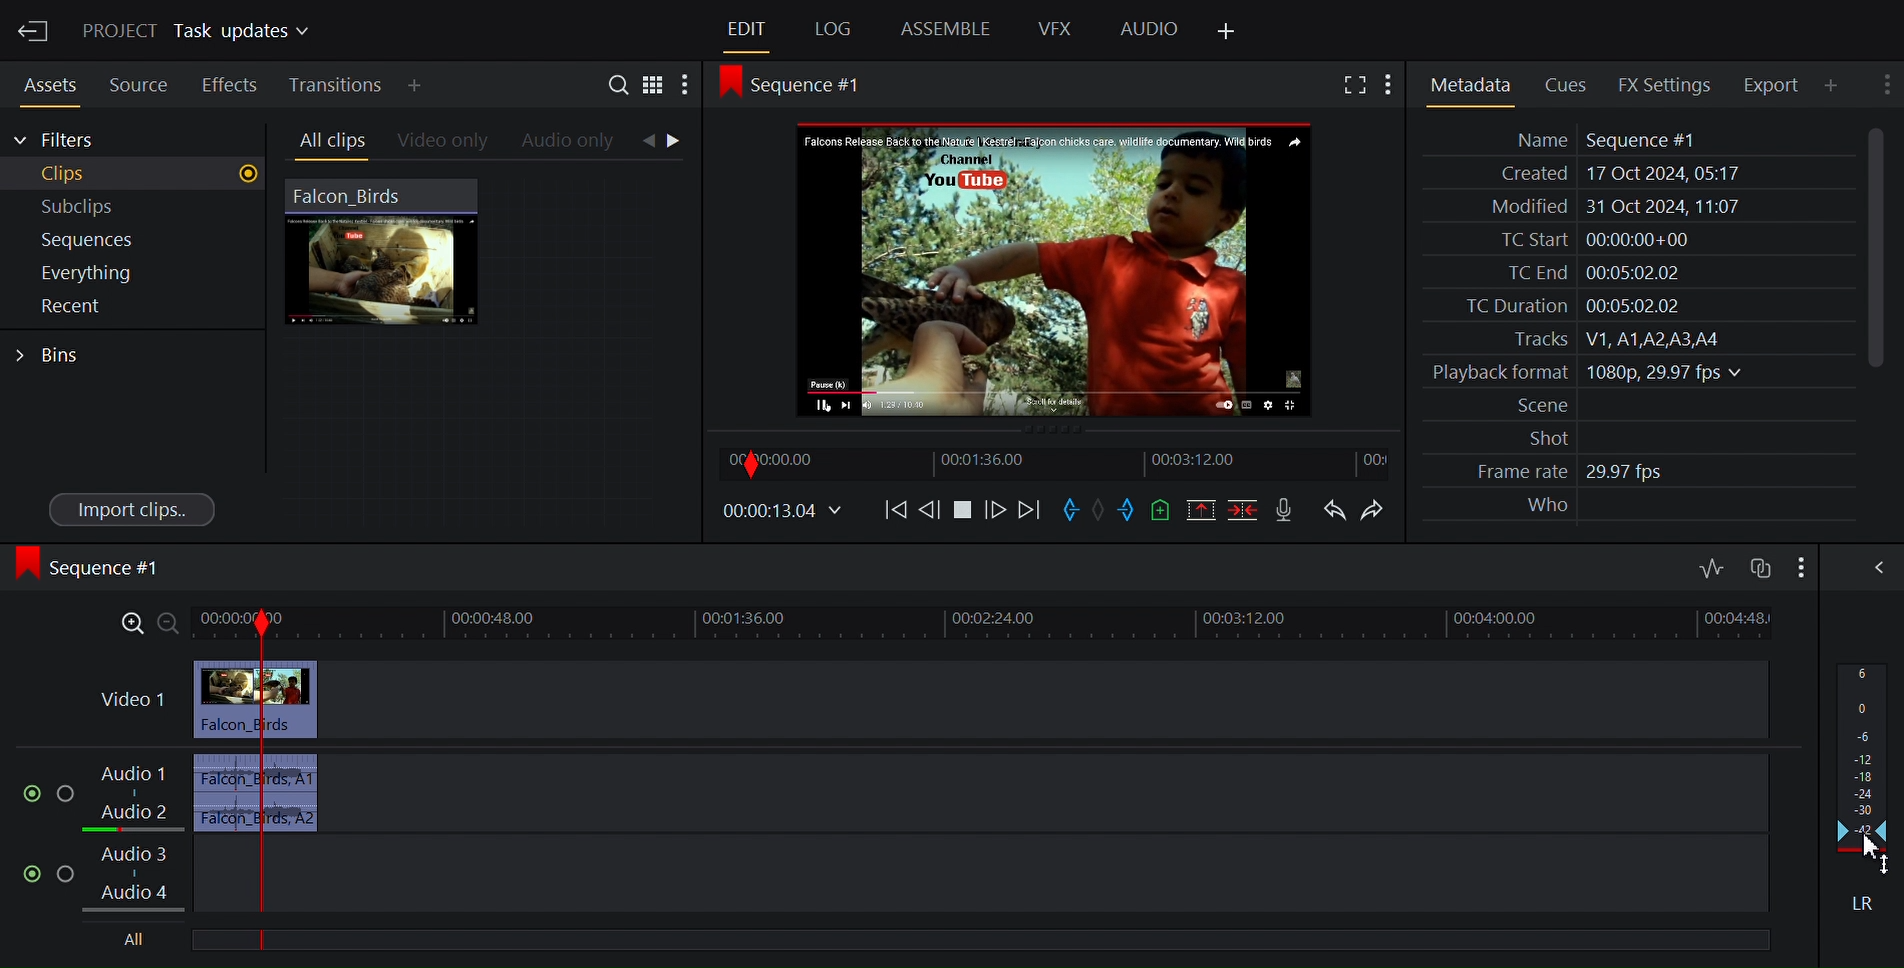 Image resolution: width=1904 pixels, height=968 pixels. I want to click on Import clips, so click(130, 510).